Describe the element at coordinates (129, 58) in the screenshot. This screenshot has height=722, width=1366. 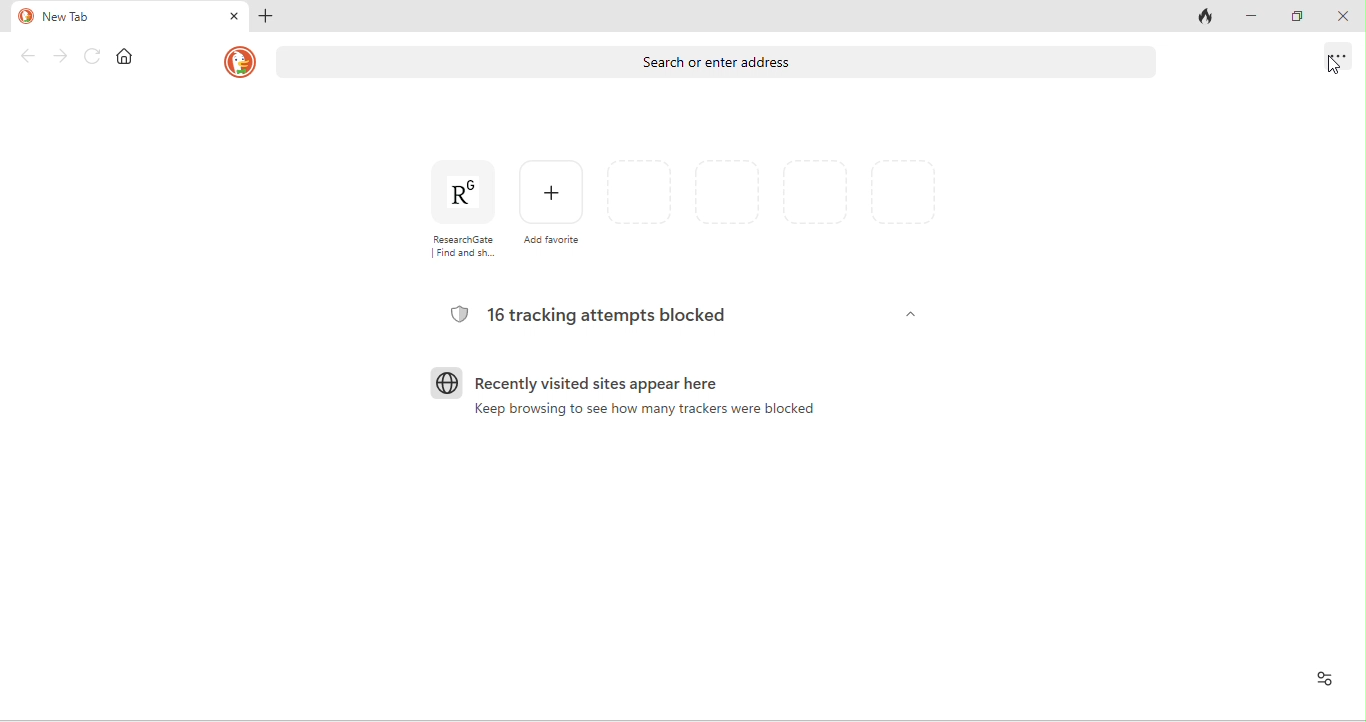
I see `home` at that location.